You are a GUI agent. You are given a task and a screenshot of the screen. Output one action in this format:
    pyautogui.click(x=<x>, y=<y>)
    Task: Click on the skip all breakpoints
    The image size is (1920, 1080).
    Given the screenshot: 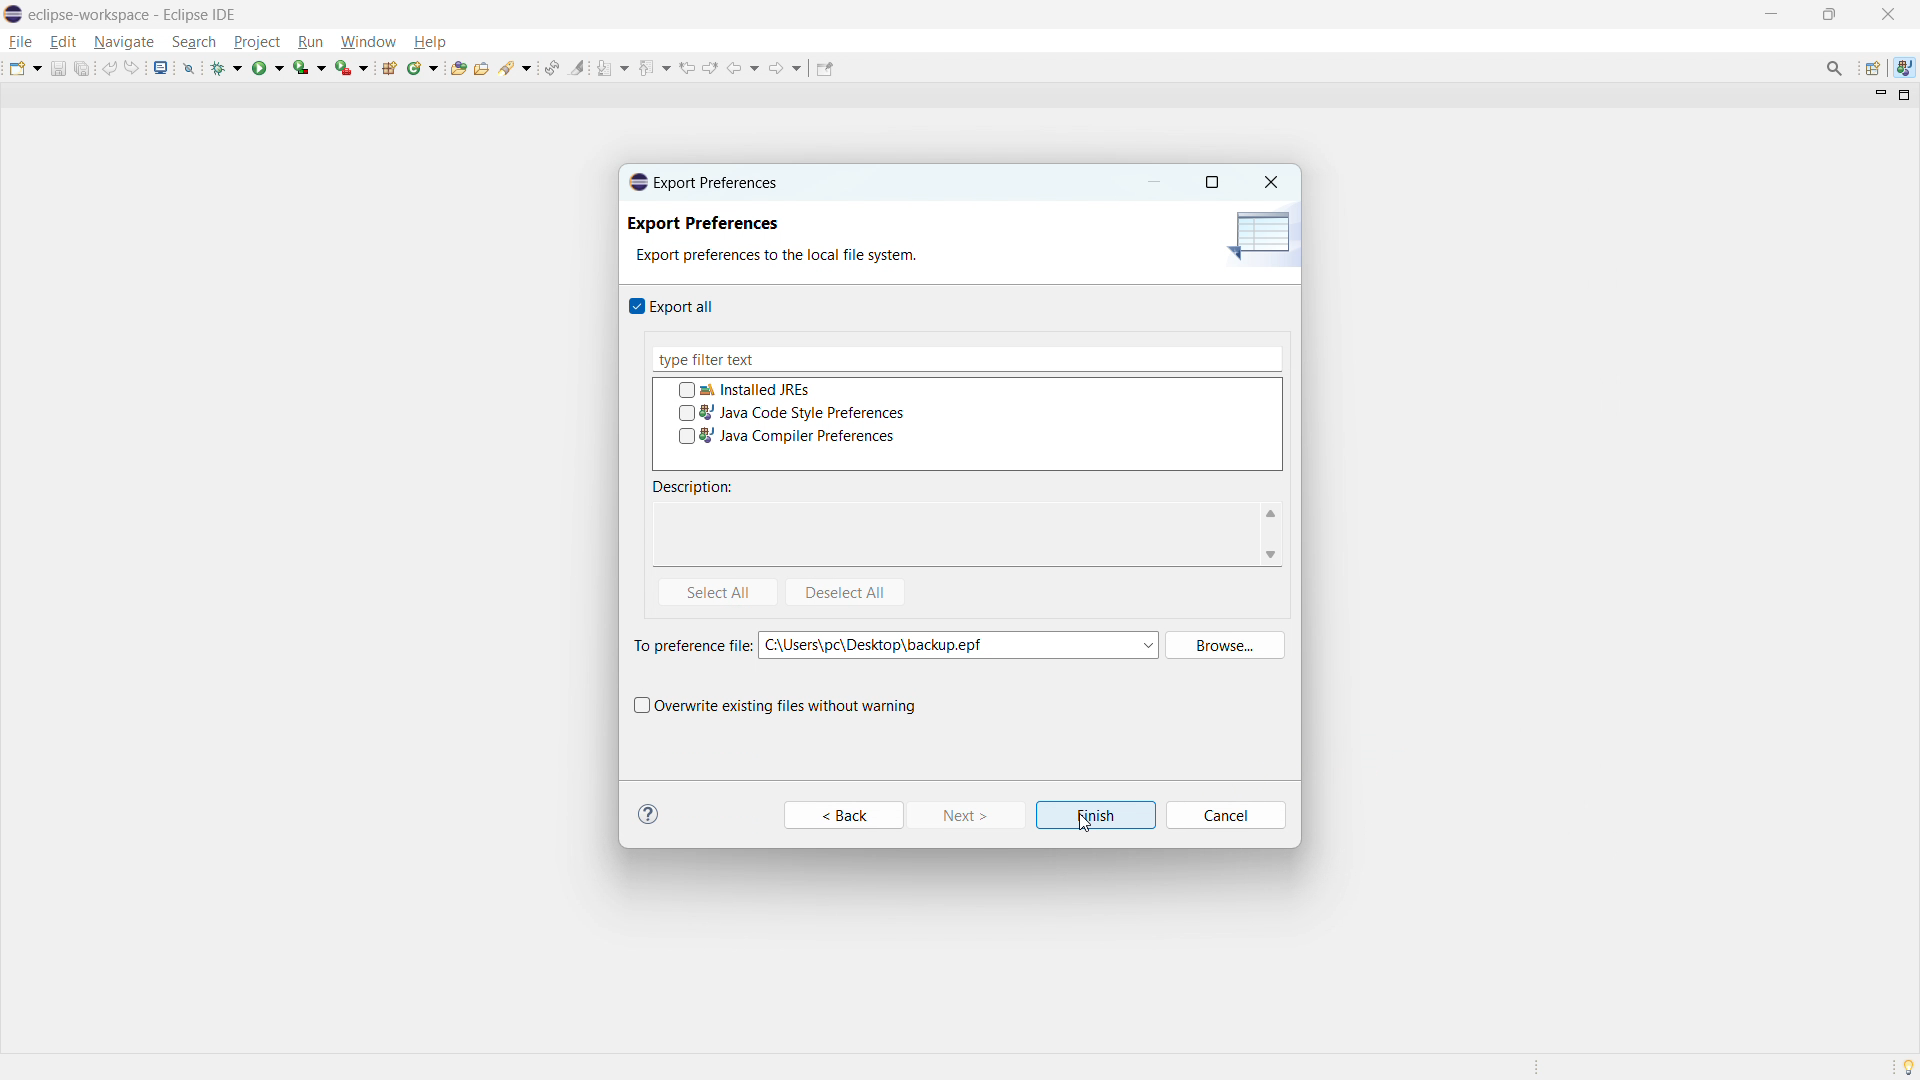 What is the action you would take?
    pyautogui.click(x=189, y=67)
    